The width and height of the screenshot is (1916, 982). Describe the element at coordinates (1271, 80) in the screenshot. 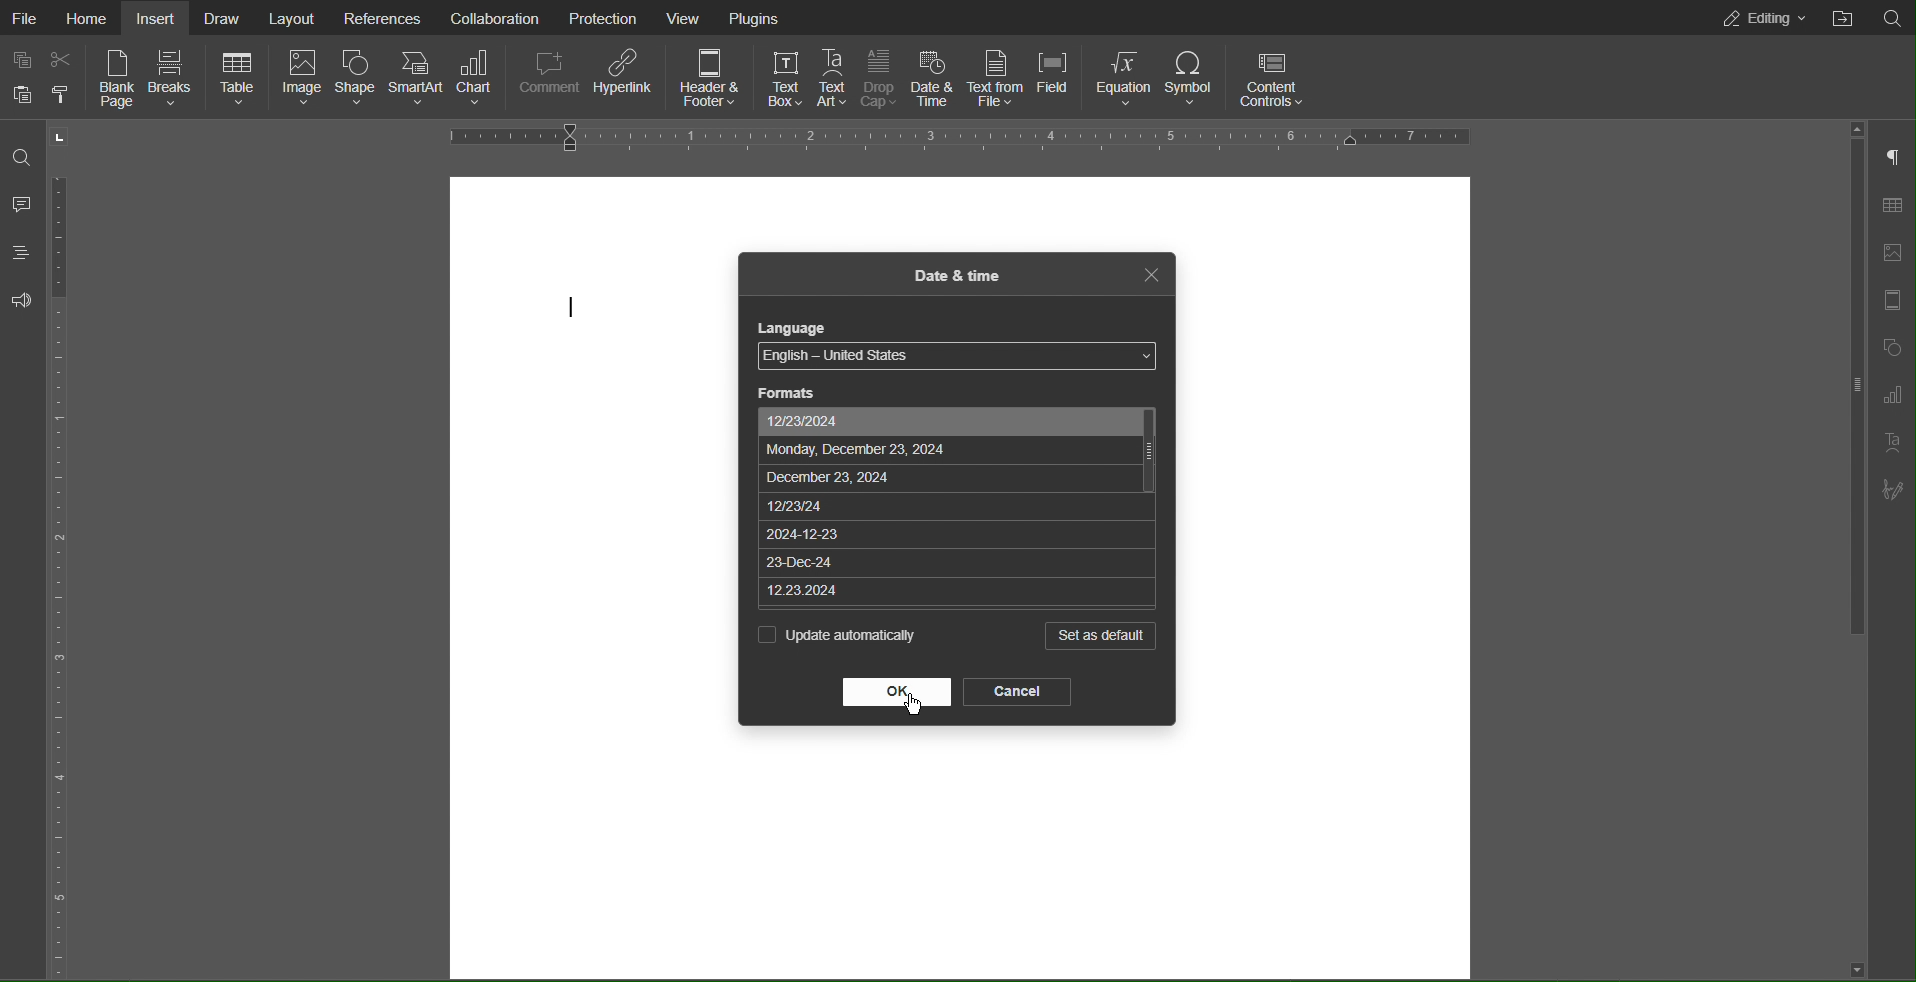

I see `Content Controls` at that location.